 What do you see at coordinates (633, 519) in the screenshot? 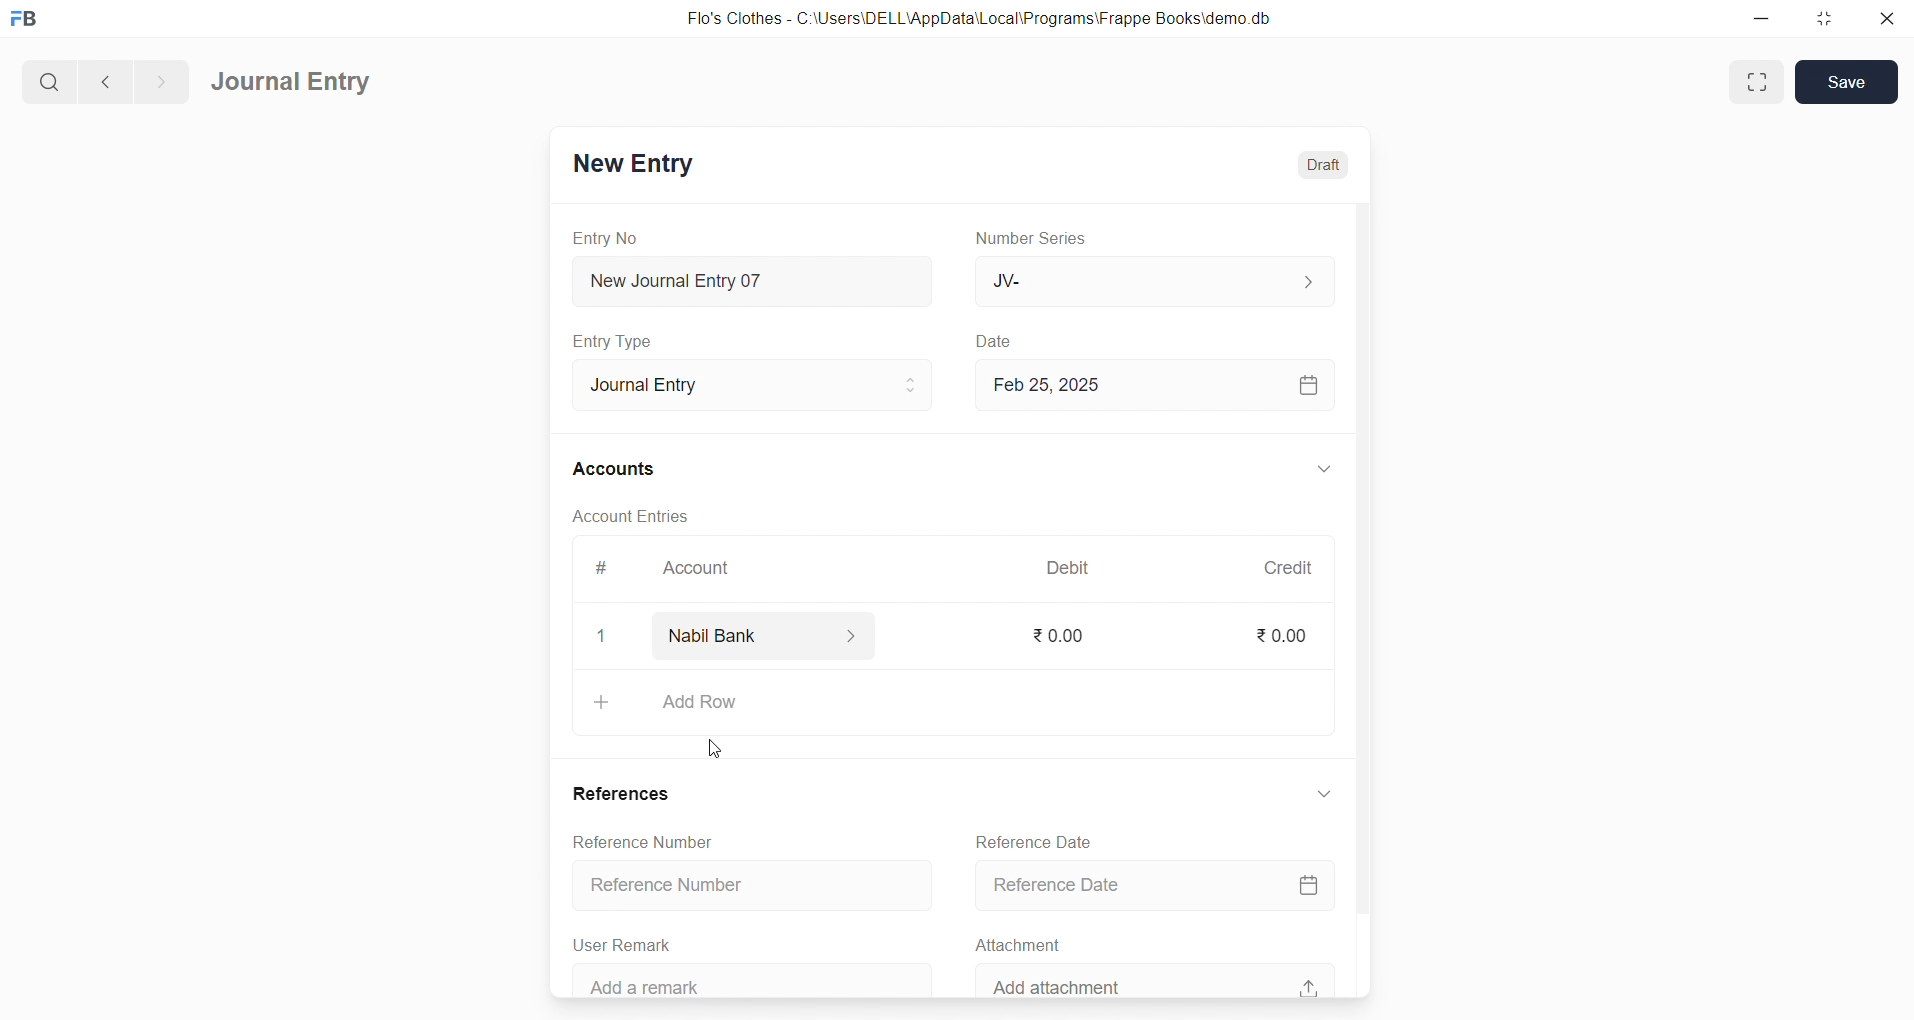
I see `Account Entries` at bounding box center [633, 519].